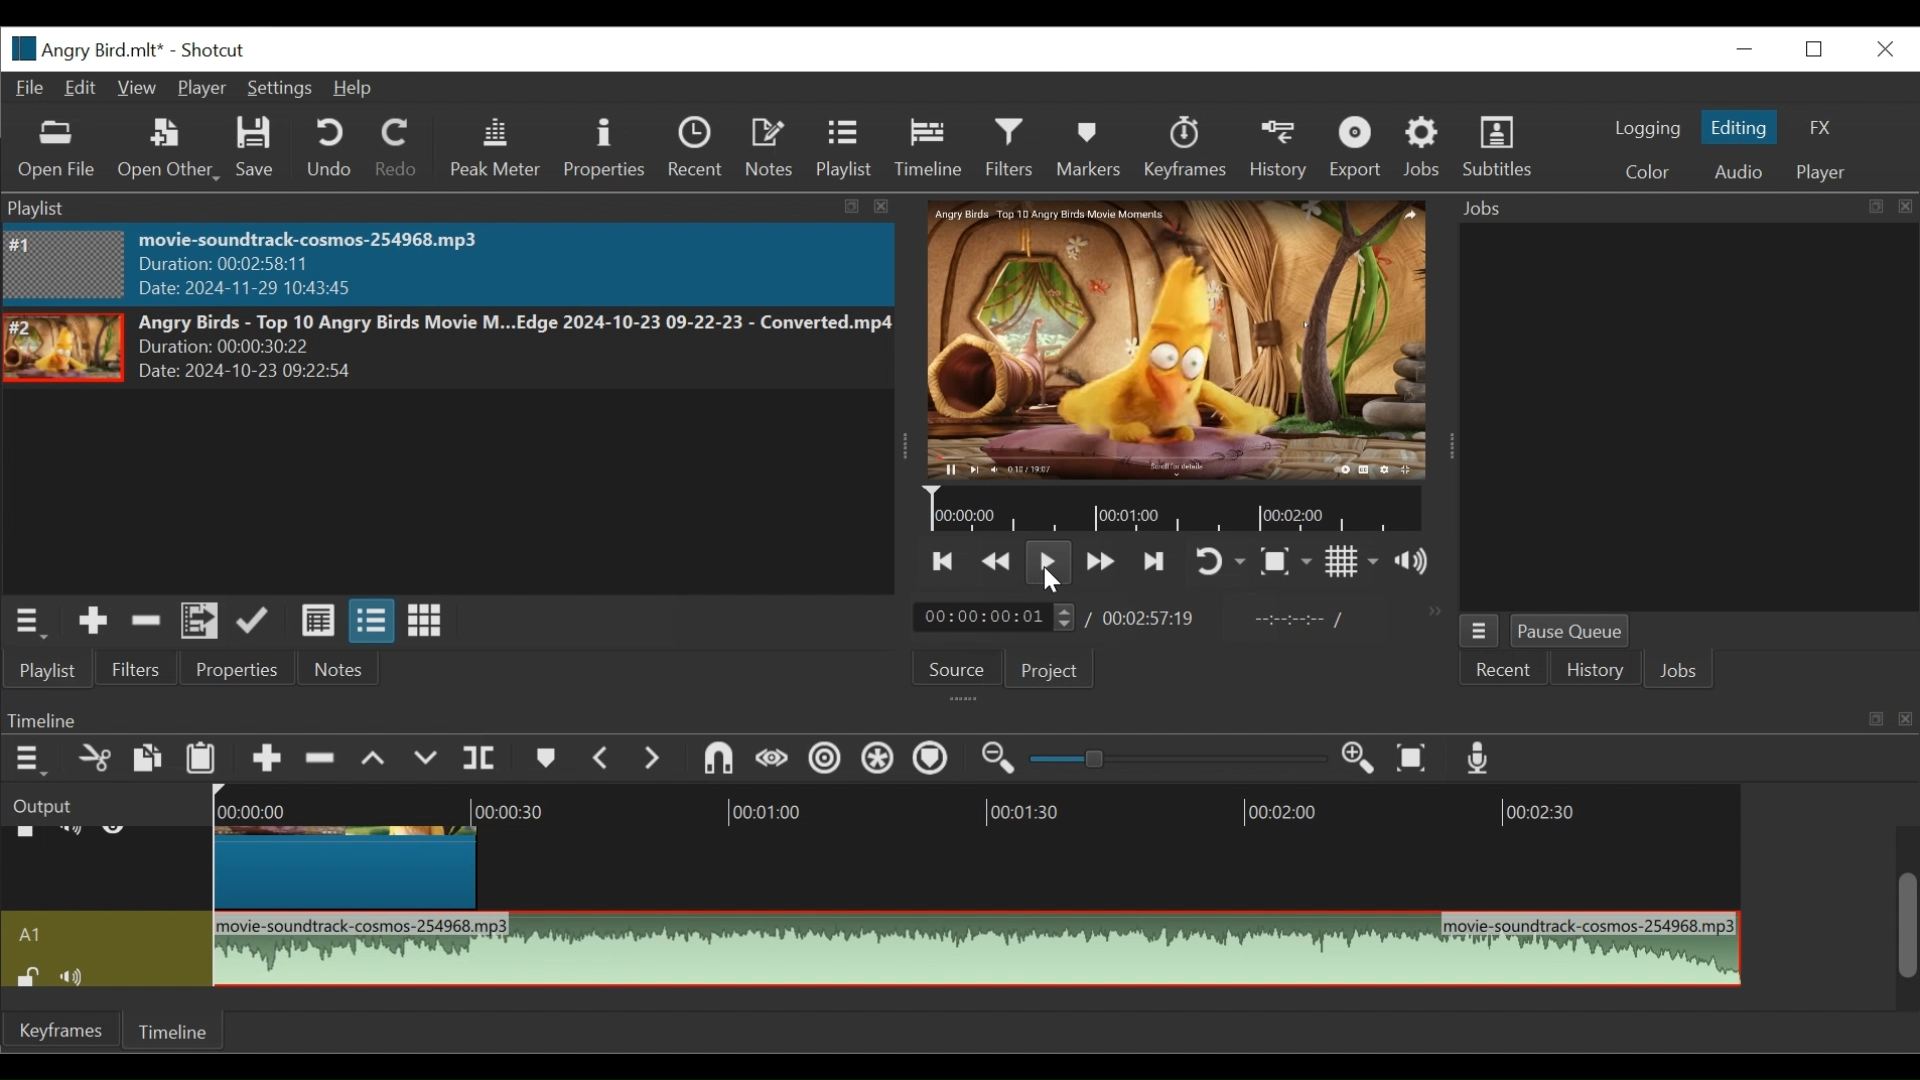 Image resolution: width=1920 pixels, height=1080 pixels. Describe the element at coordinates (86, 48) in the screenshot. I see `File Name` at that location.